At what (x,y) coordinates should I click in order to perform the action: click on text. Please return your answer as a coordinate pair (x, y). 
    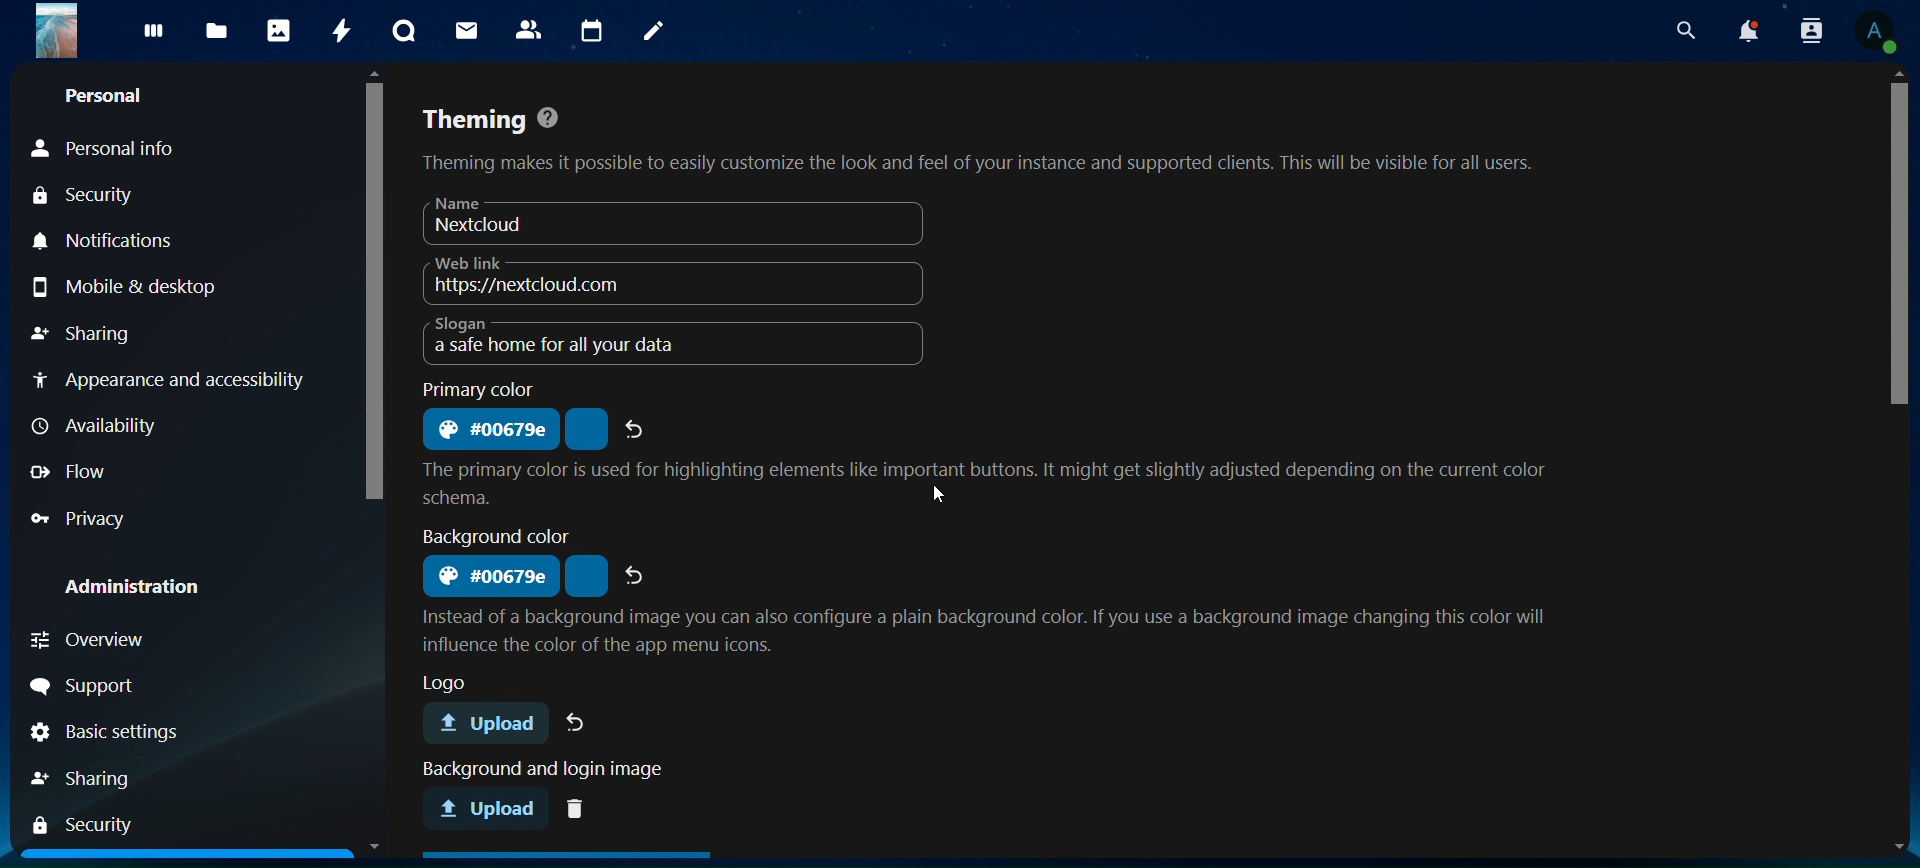
    Looking at the image, I should click on (452, 683).